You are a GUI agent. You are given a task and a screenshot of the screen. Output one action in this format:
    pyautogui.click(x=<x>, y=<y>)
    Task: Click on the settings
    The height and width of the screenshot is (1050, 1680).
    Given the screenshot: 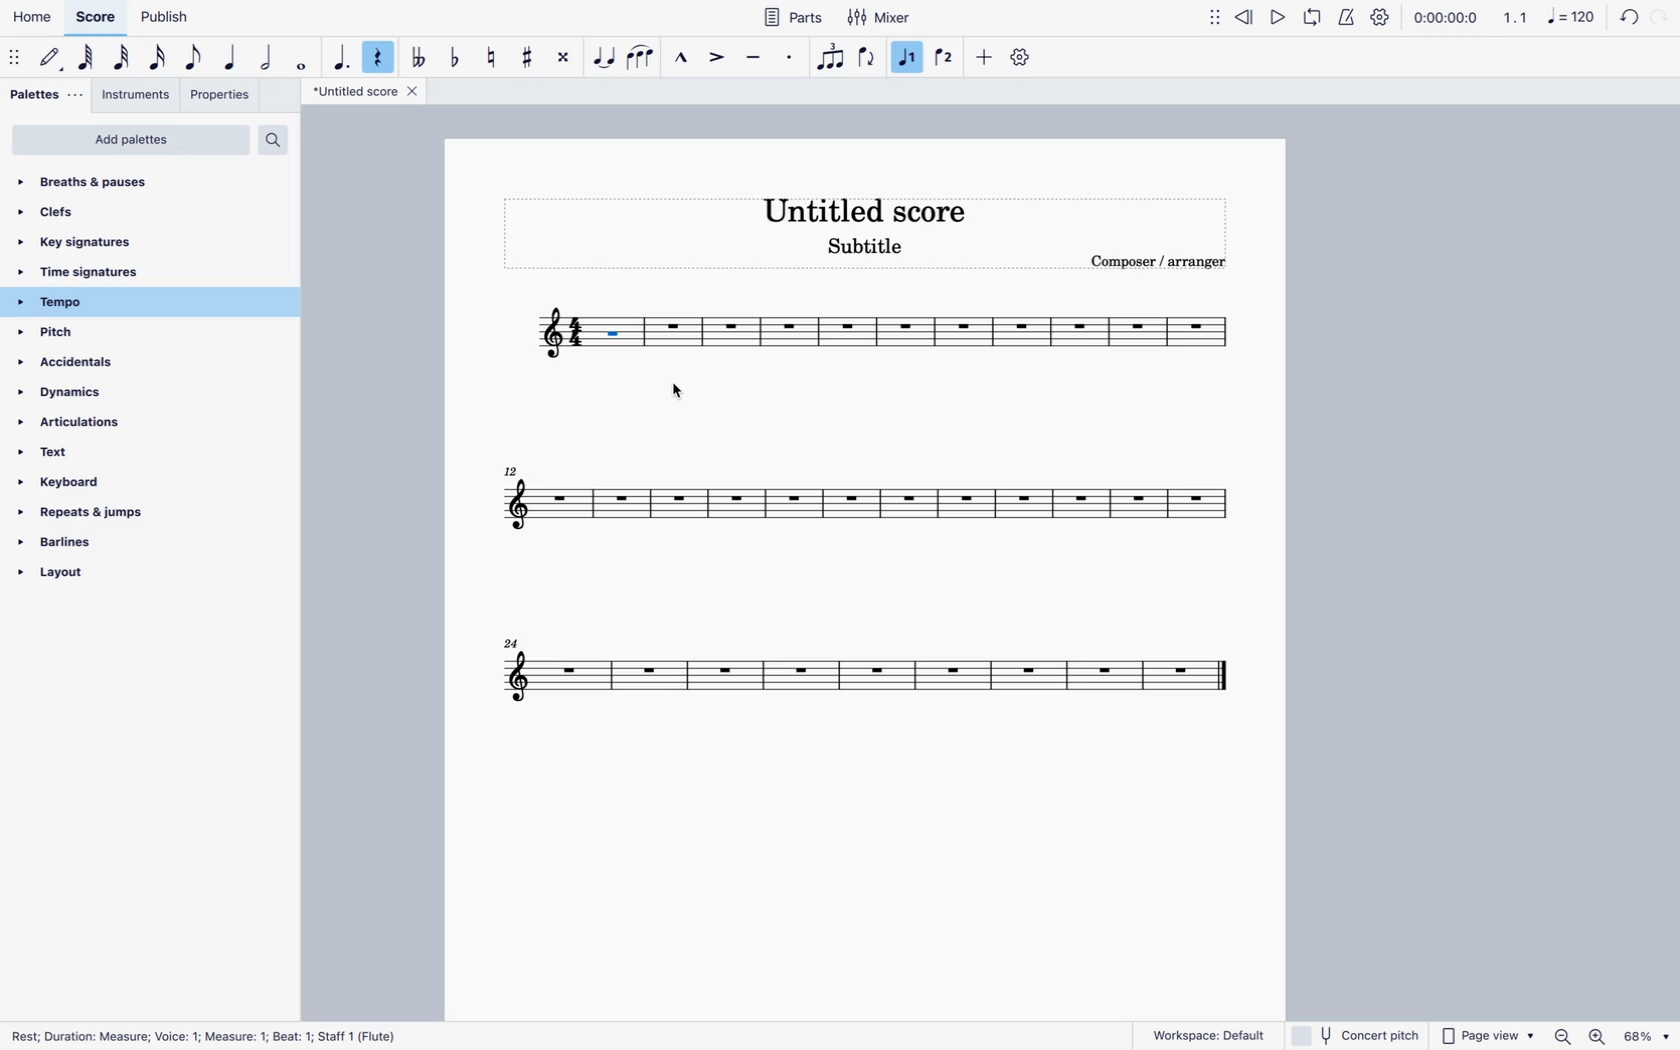 What is the action you would take?
    pyautogui.click(x=1384, y=16)
    